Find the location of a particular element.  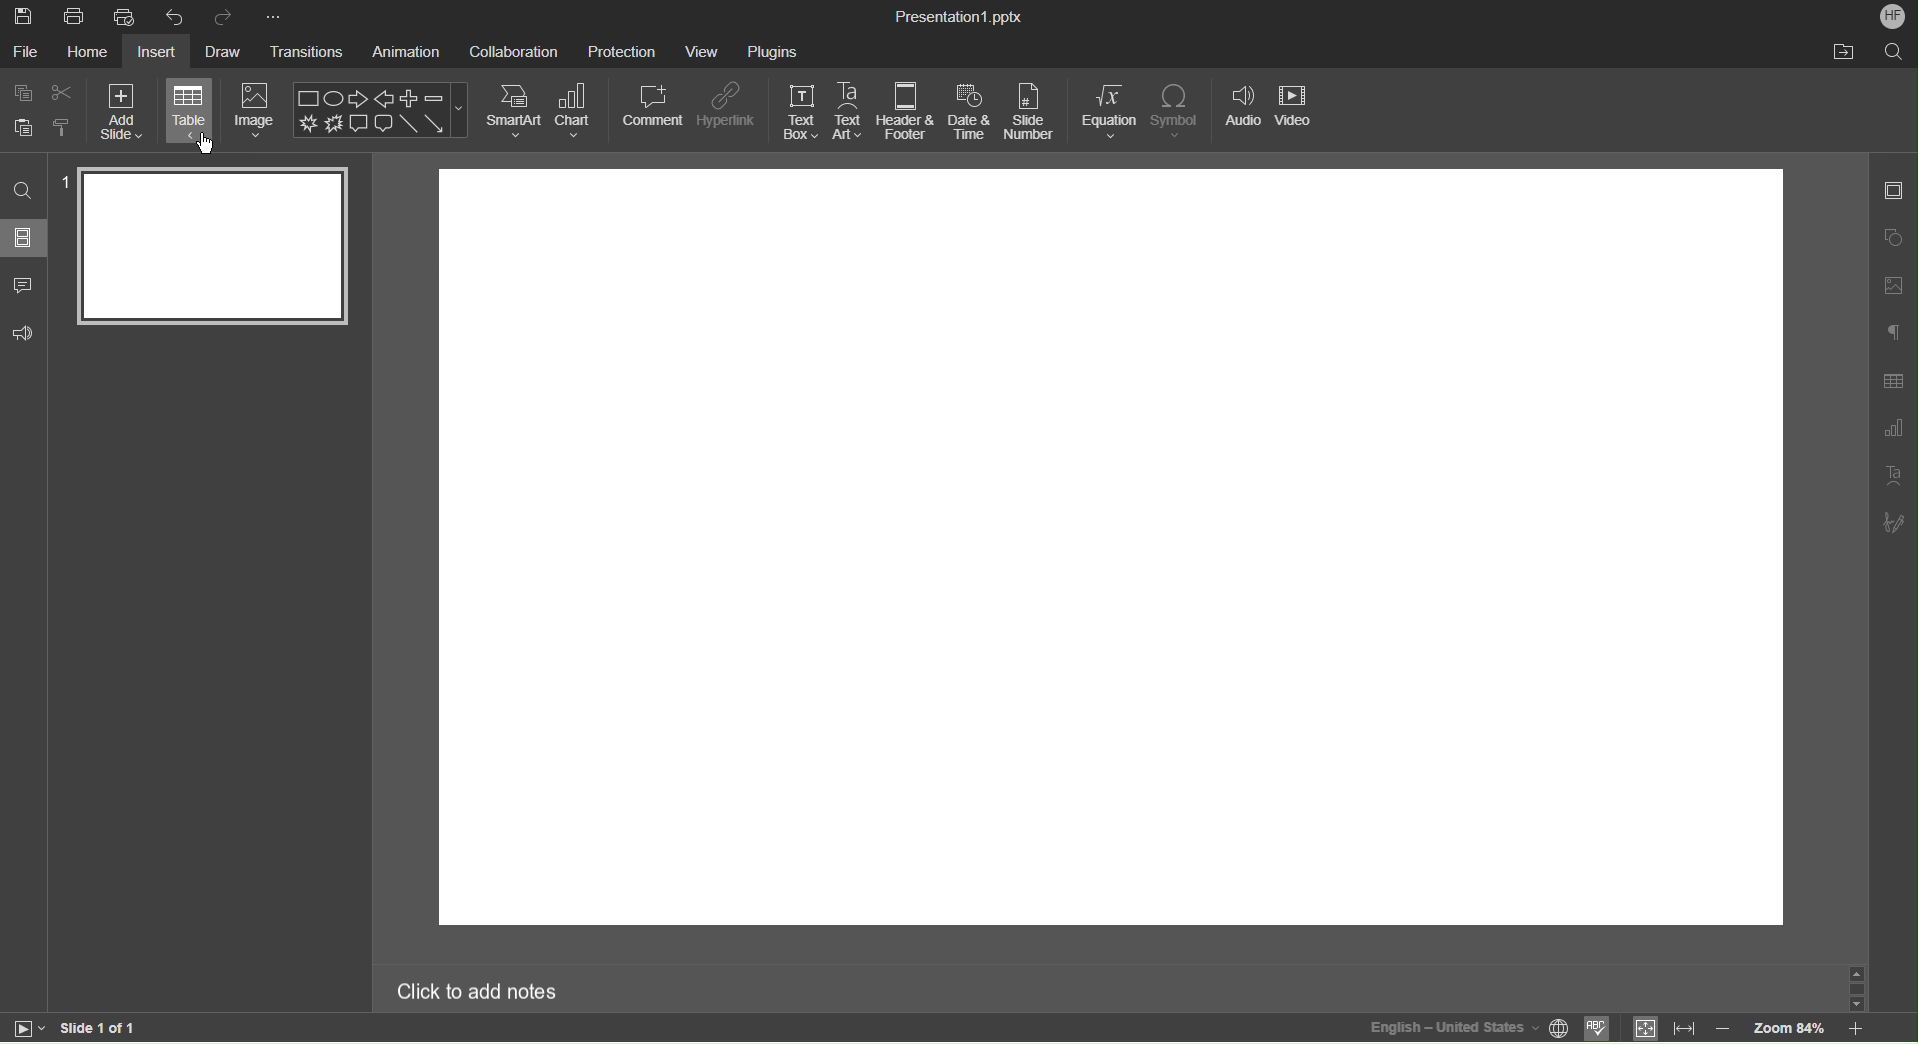

More is located at coordinates (282, 17).